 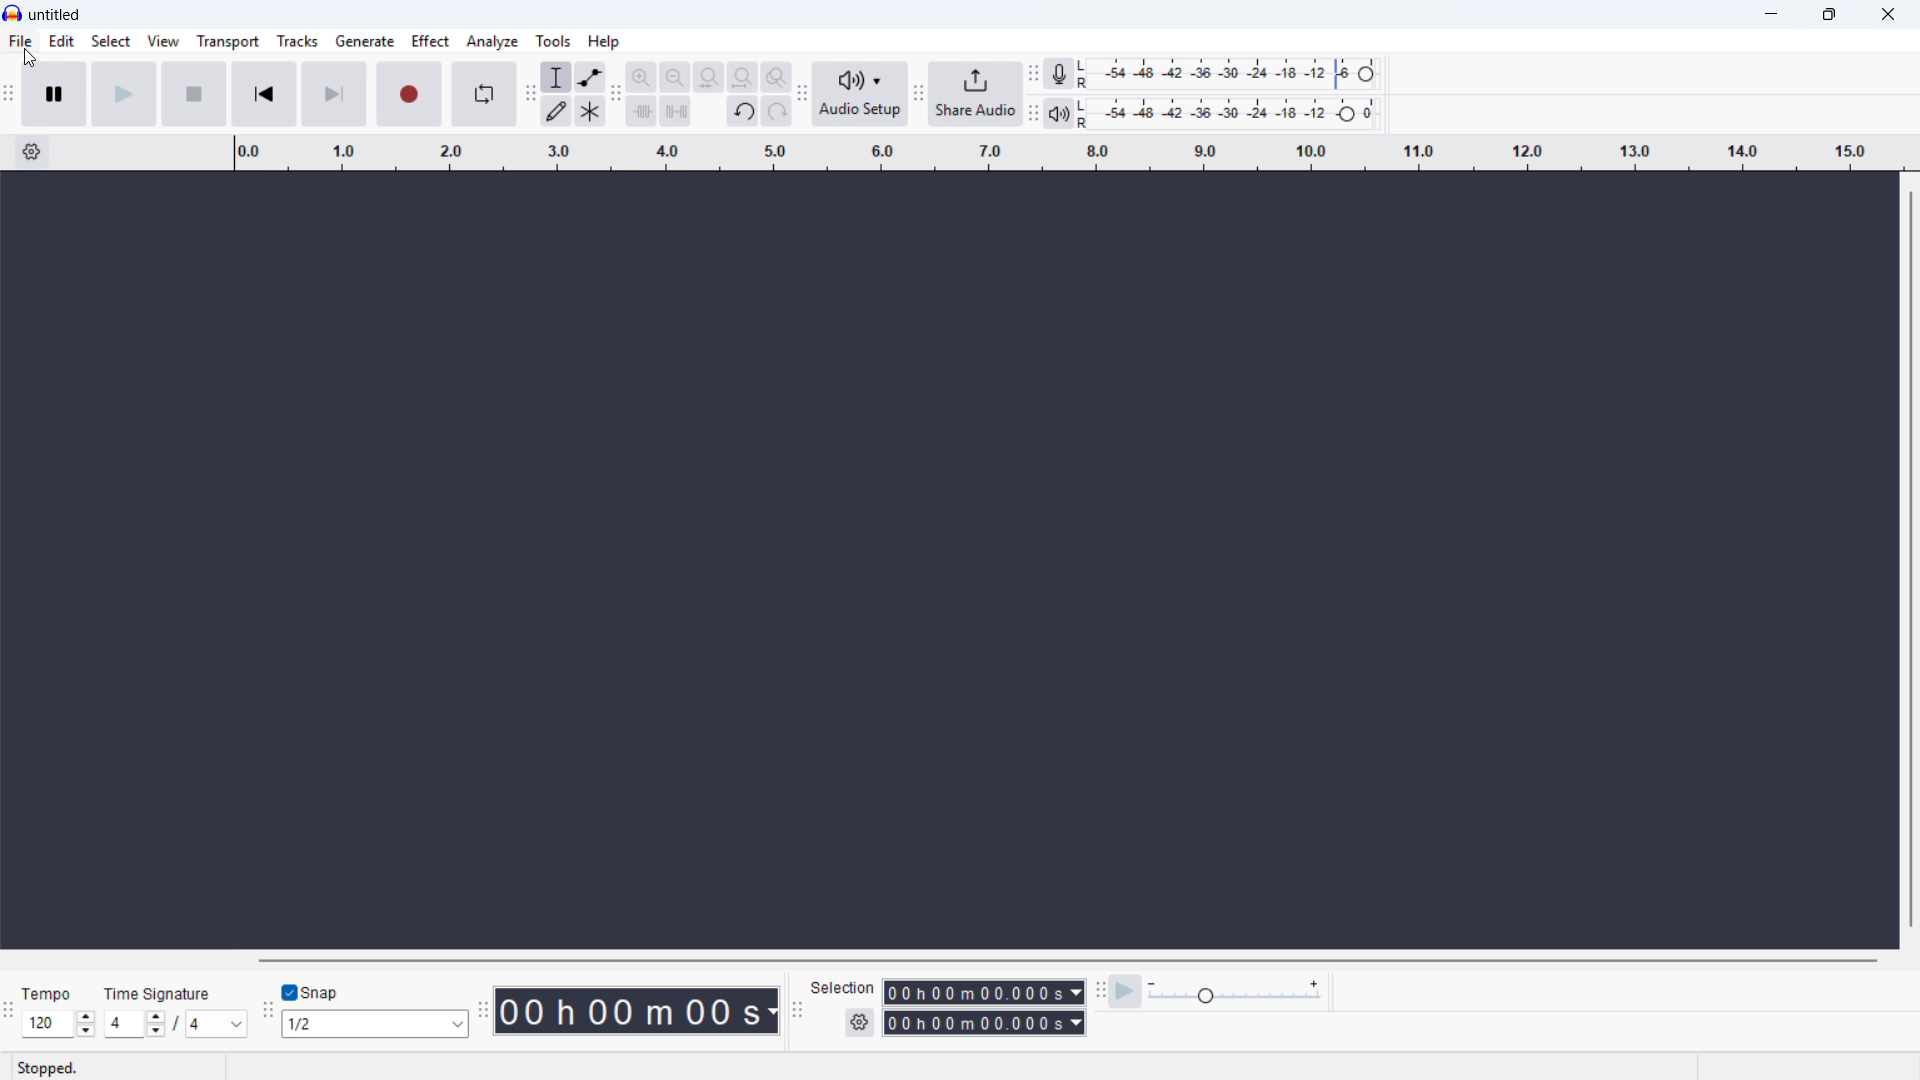 What do you see at coordinates (1034, 115) in the screenshot?
I see `Playback metre toolbar ` at bounding box center [1034, 115].